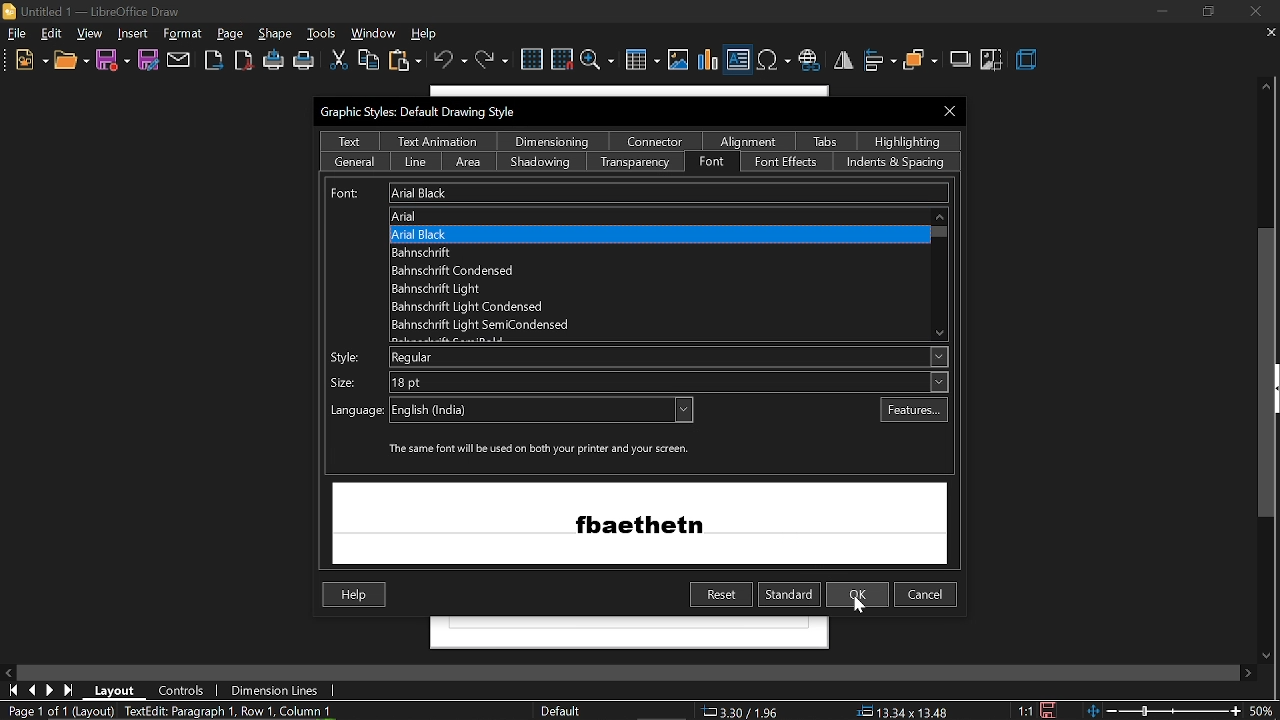  What do you see at coordinates (749, 141) in the screenshot?
I see `alignment` at bounding box center [749, 141].